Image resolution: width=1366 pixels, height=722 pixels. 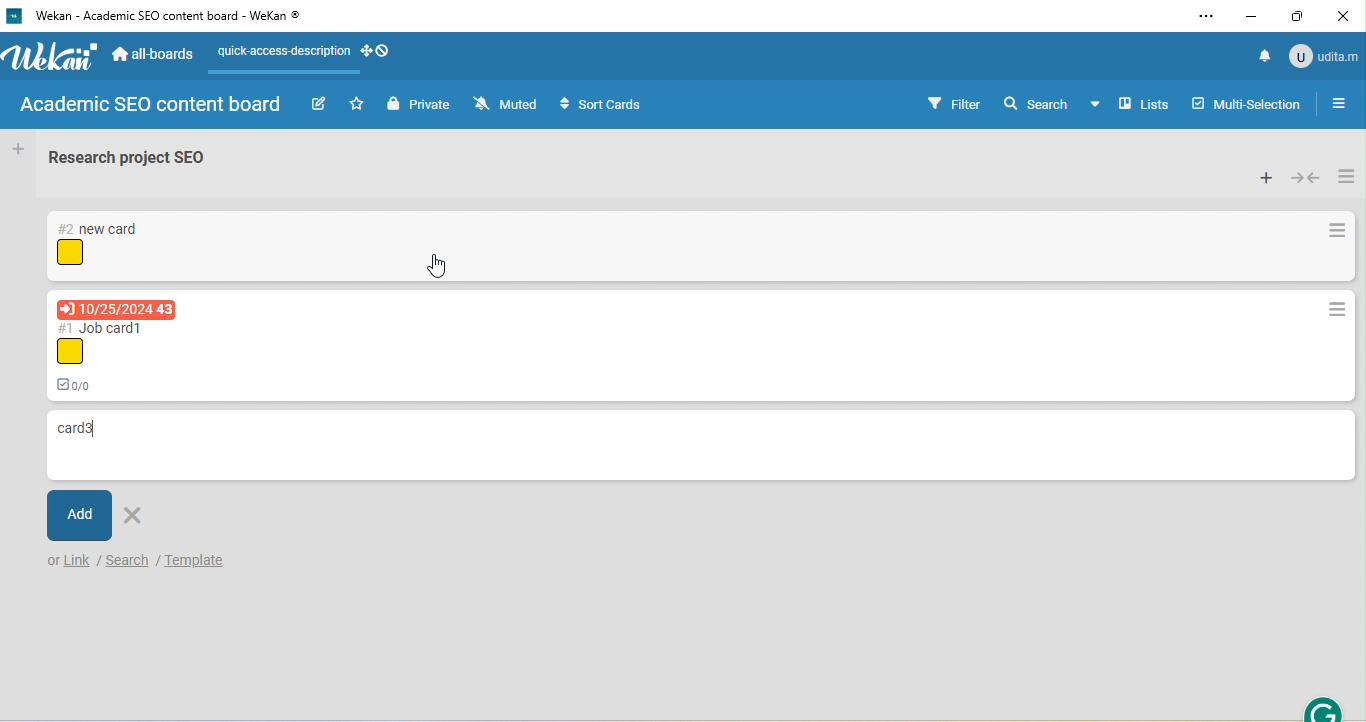 I want to click on card actions, so click(x=1335, y=311).